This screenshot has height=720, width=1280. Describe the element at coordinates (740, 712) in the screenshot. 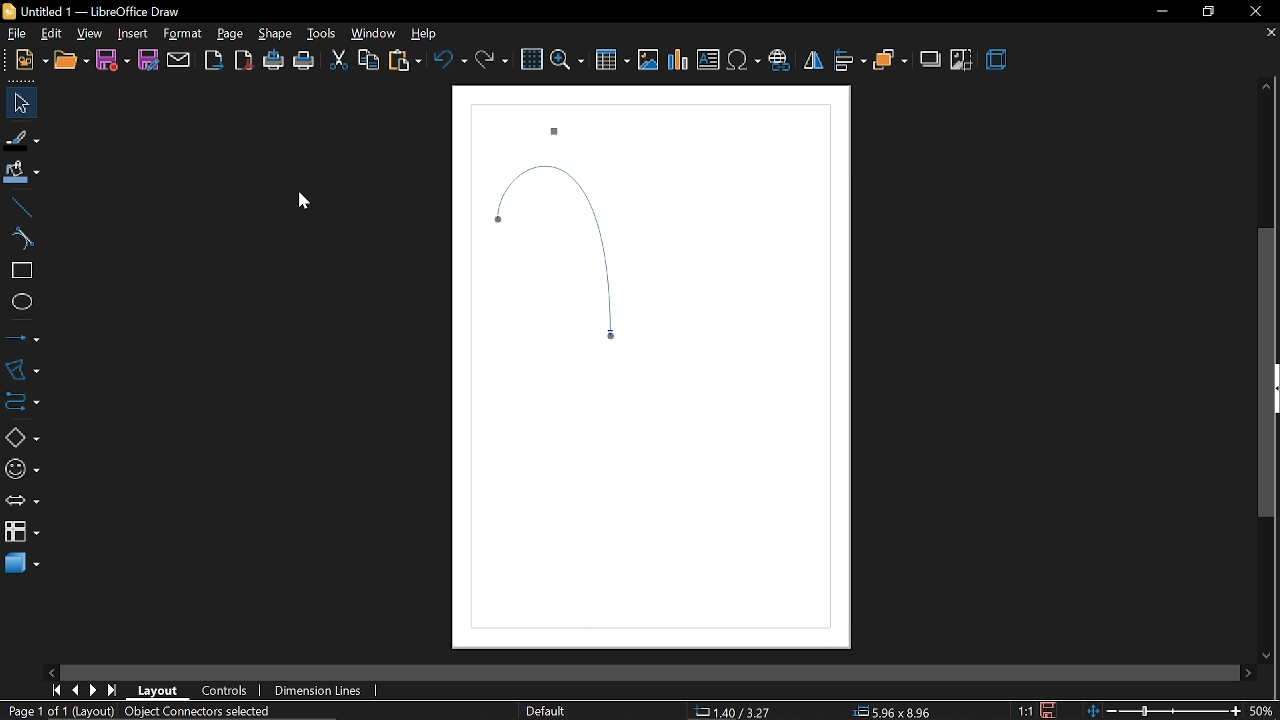

I see `1.40/6.06` at that location.